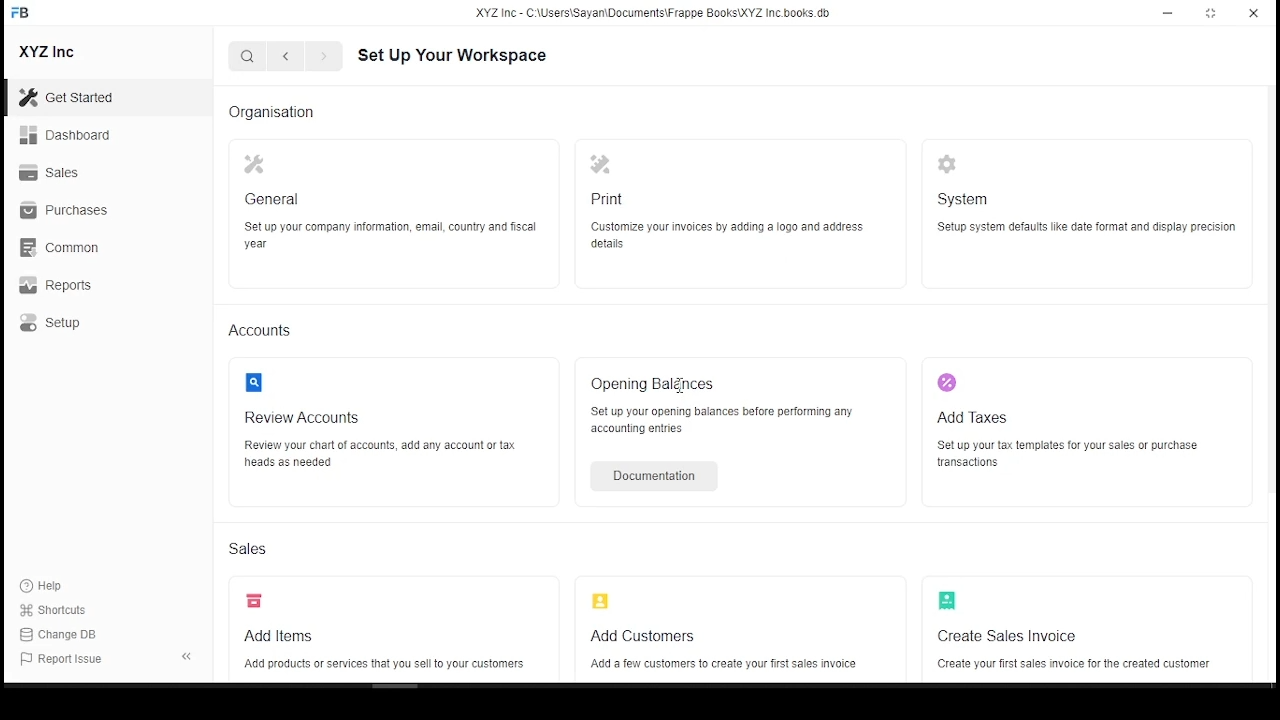 The width and height of the screenshot is (1280, 720). I want to click on documentation, so click(648, 475).